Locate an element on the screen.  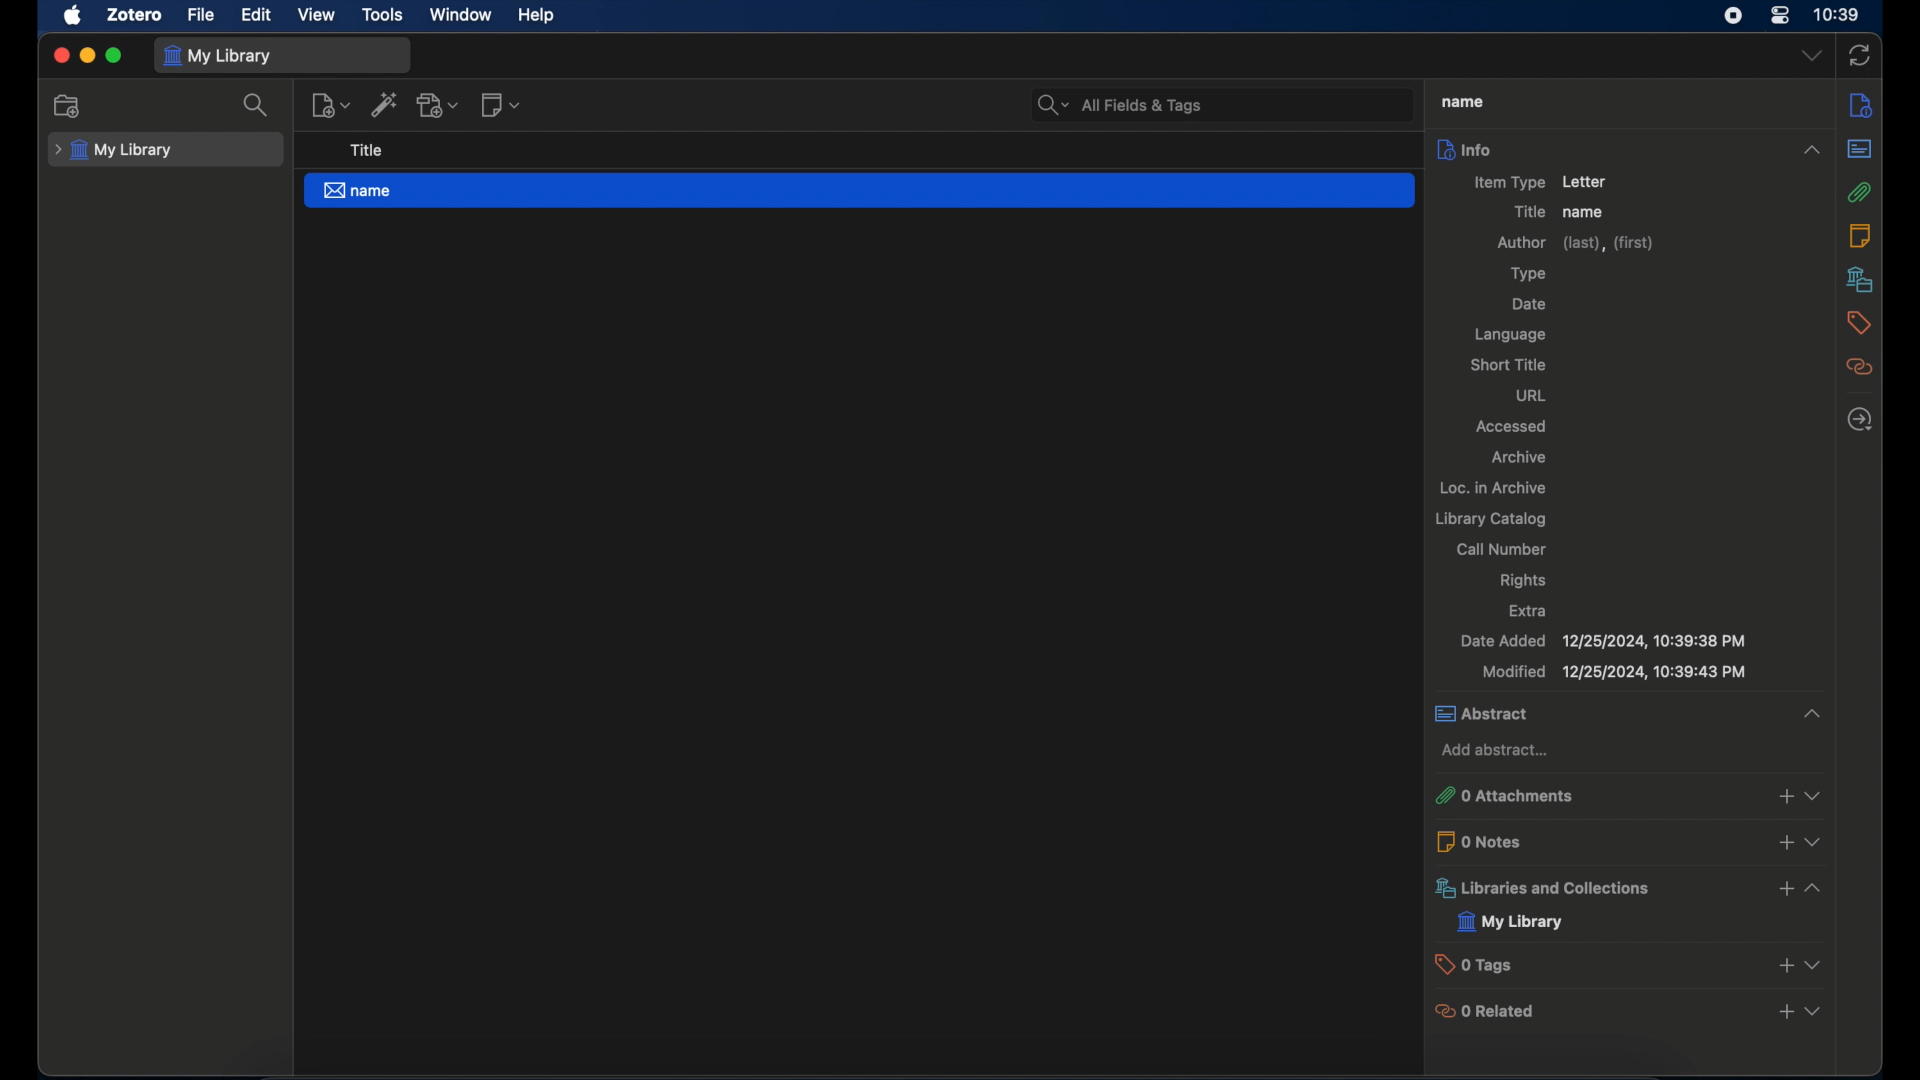
maximize is located at coordinates (115, 56).